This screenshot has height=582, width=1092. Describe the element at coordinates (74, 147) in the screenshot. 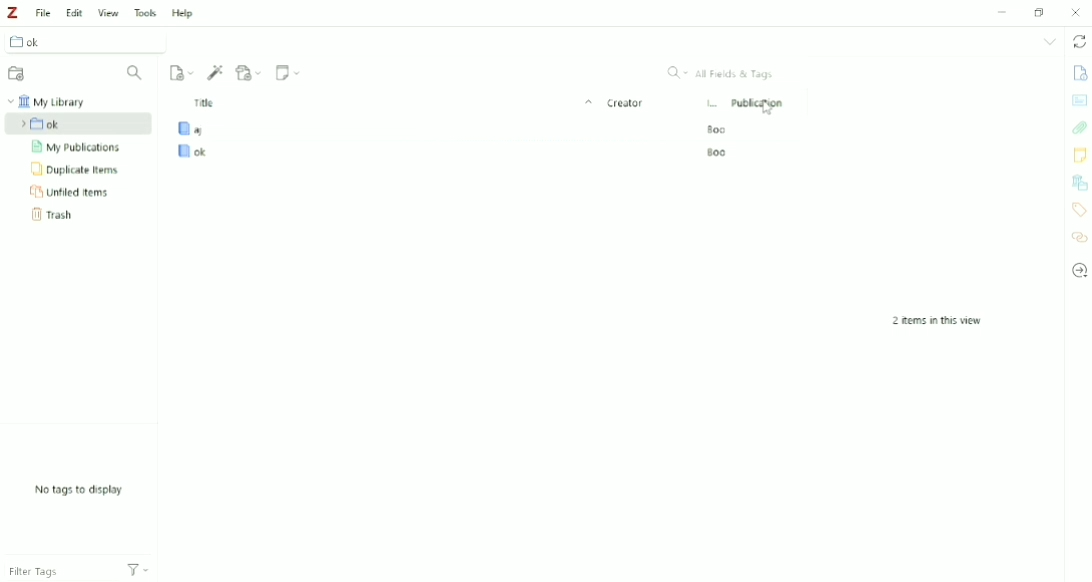

I see `My Publications` at that location.